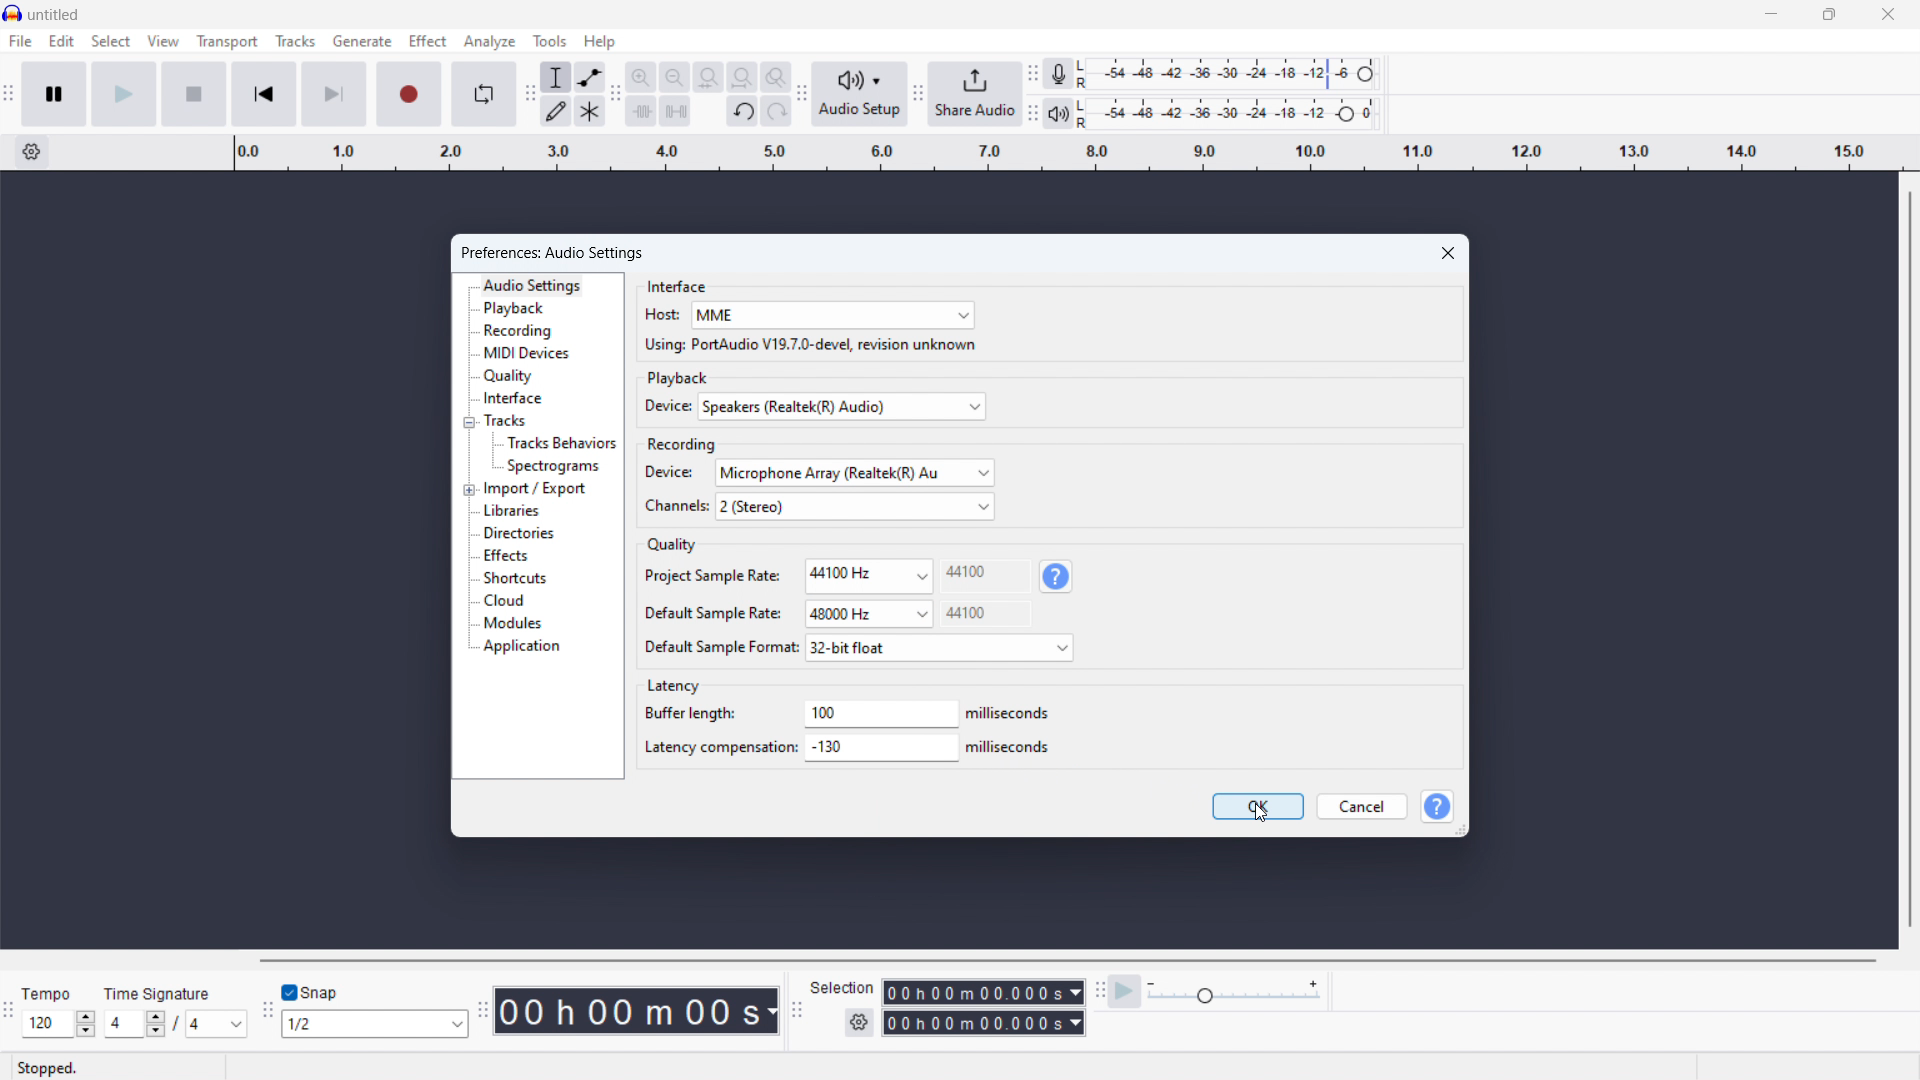 The height and width of the screenshot is (1080, 1920). I want to click on device, so click(663, 407).